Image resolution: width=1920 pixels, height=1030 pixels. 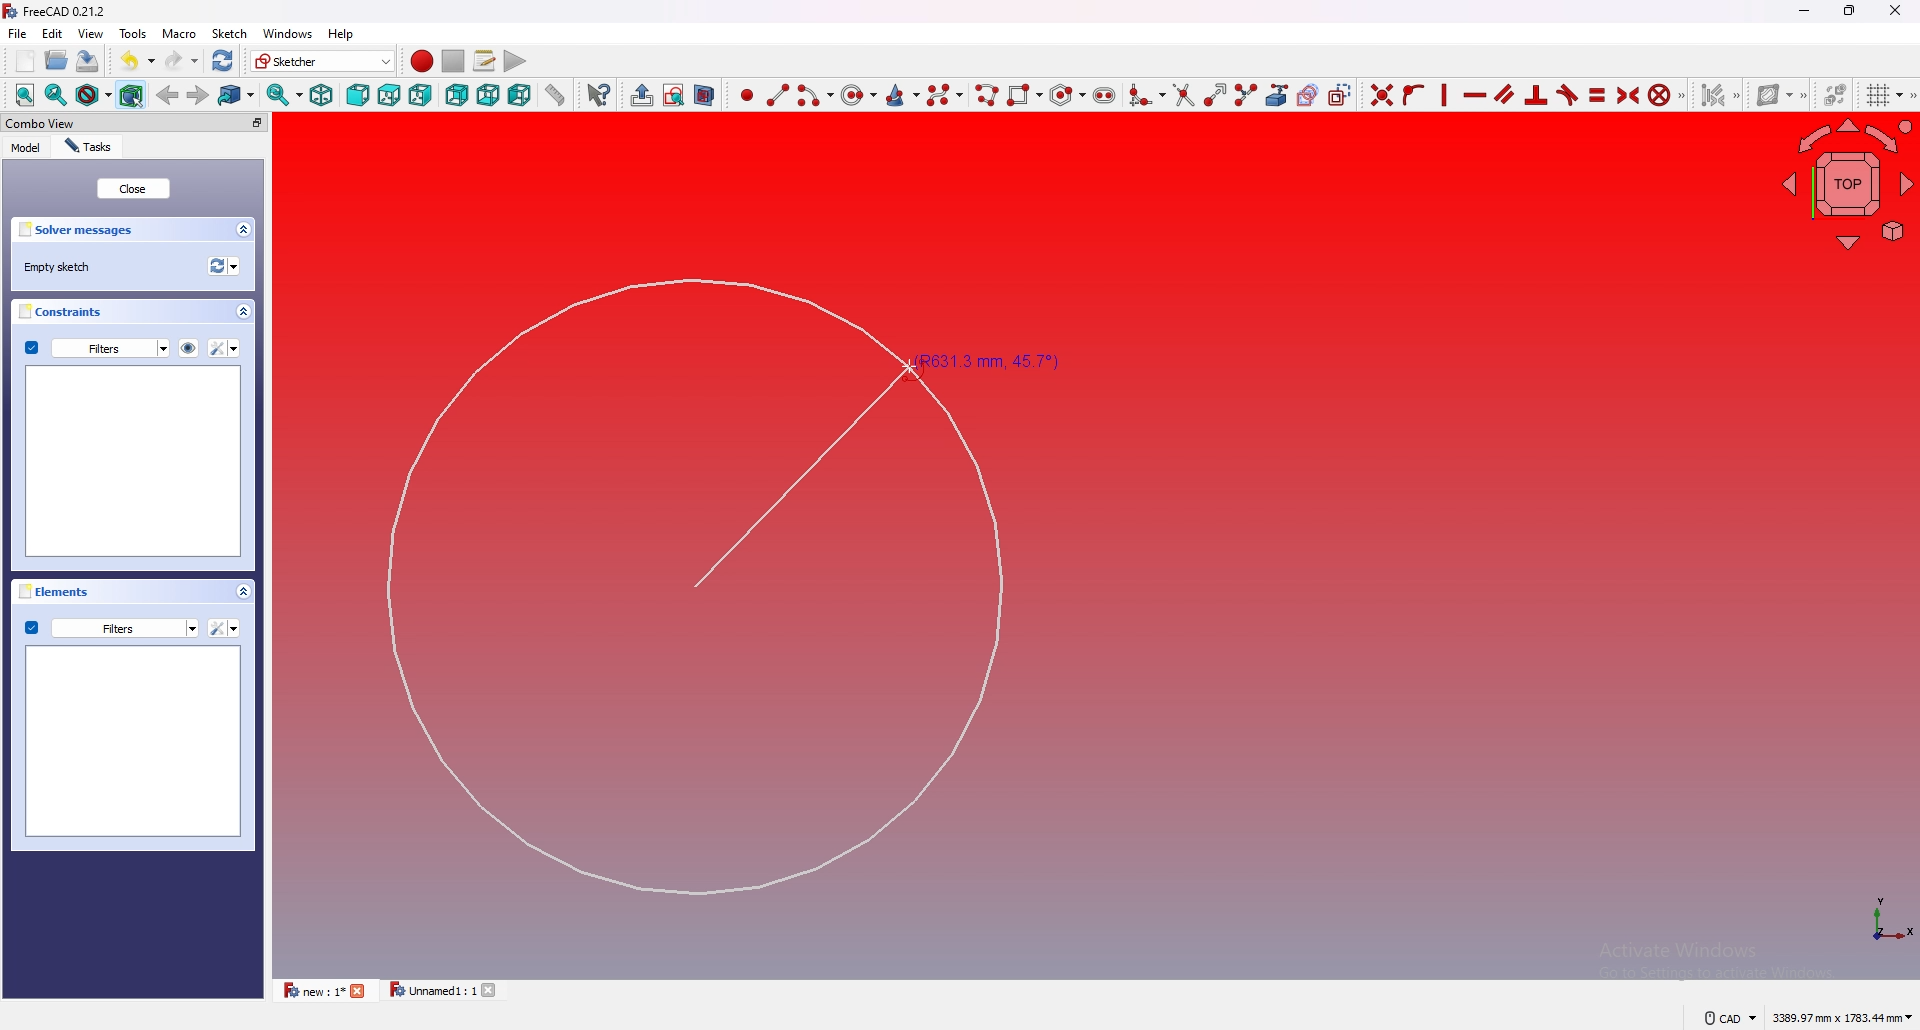 I want to click on create fillet, so click(x=1146, y=94).